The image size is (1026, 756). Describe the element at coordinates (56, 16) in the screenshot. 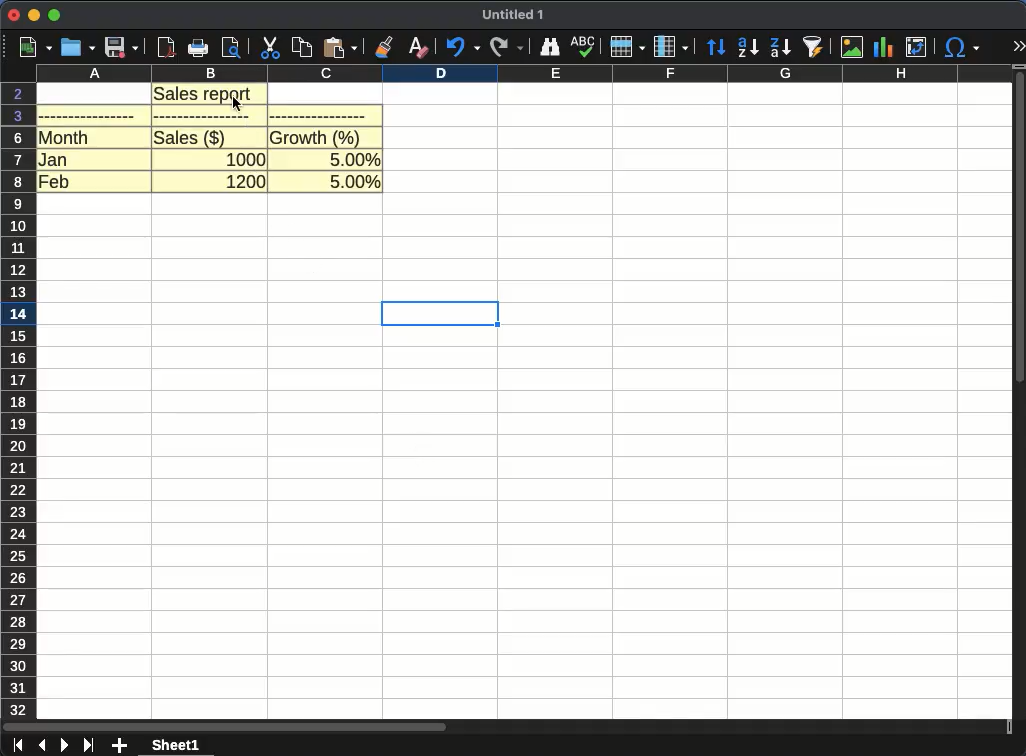

I see `maximize` at that location.